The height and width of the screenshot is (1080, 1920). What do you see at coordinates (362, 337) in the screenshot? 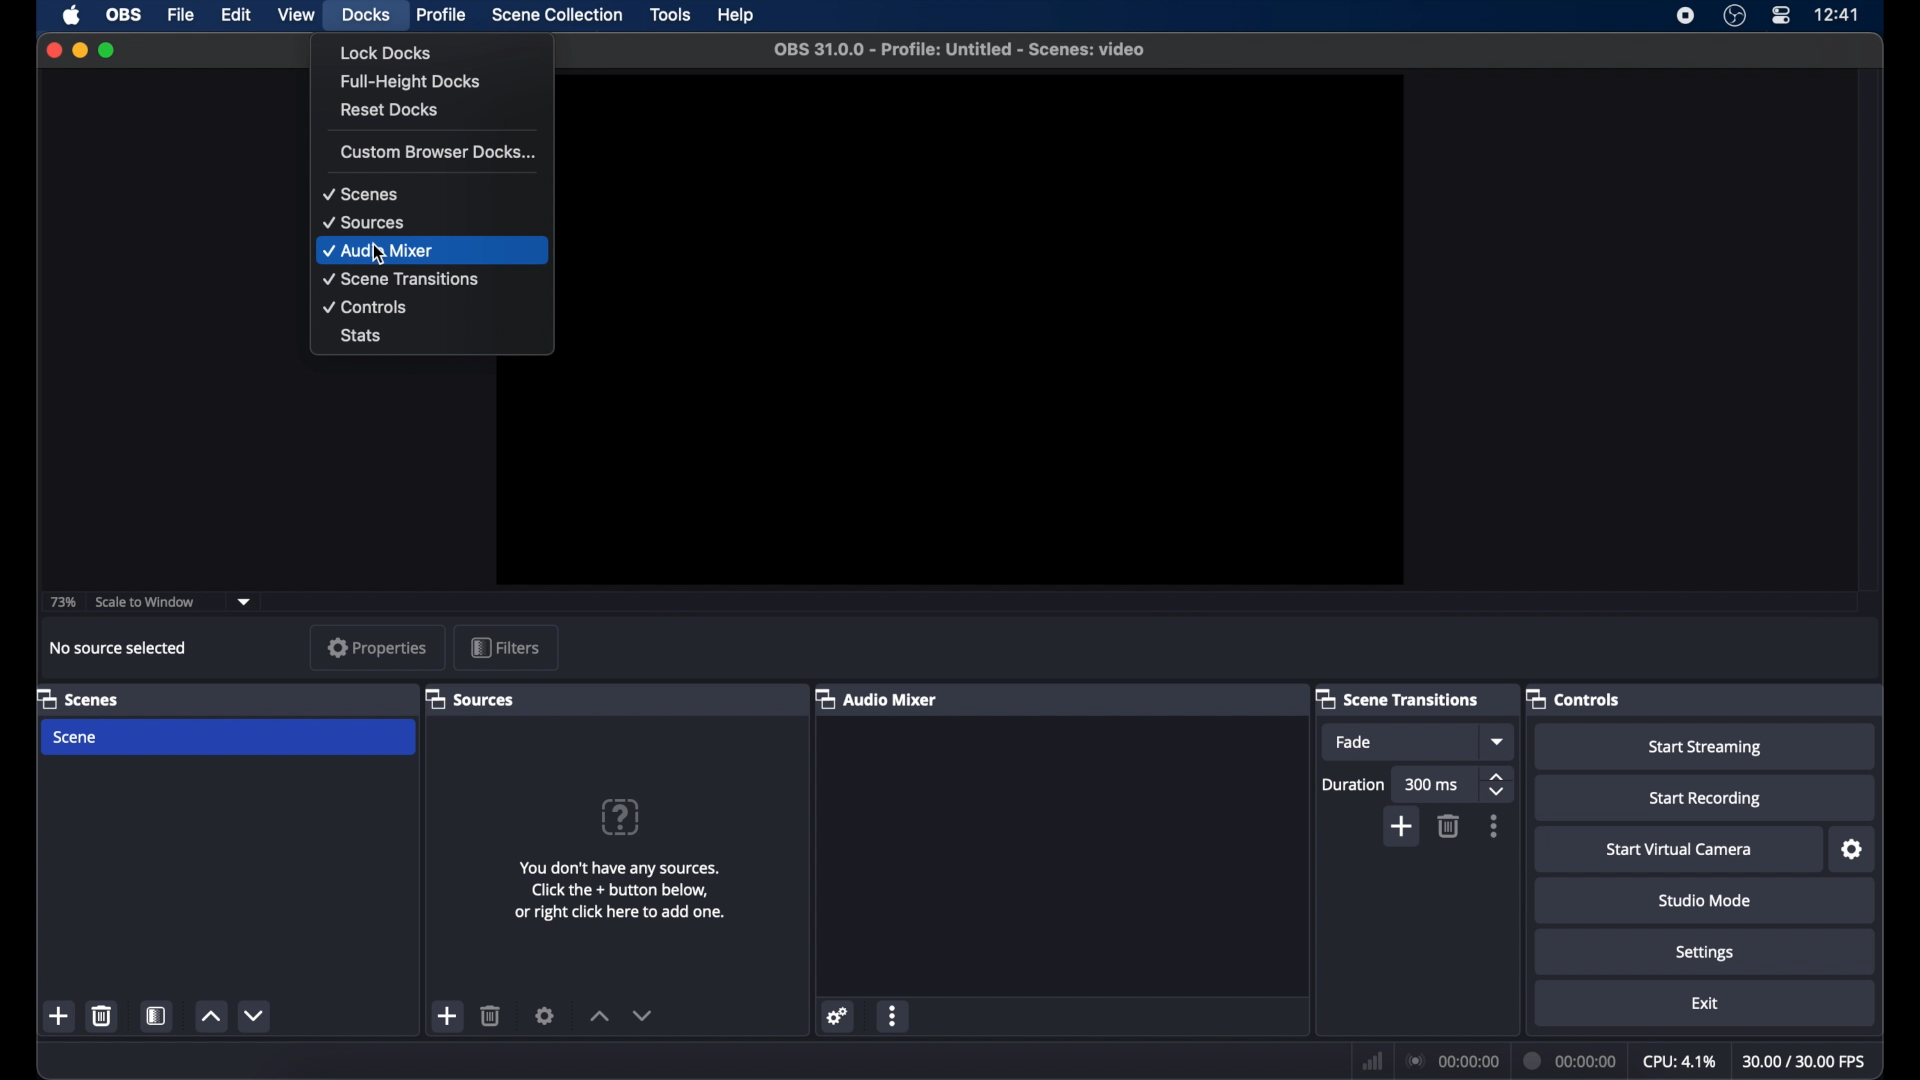
I see `stats` at bounding box center [362, 337].